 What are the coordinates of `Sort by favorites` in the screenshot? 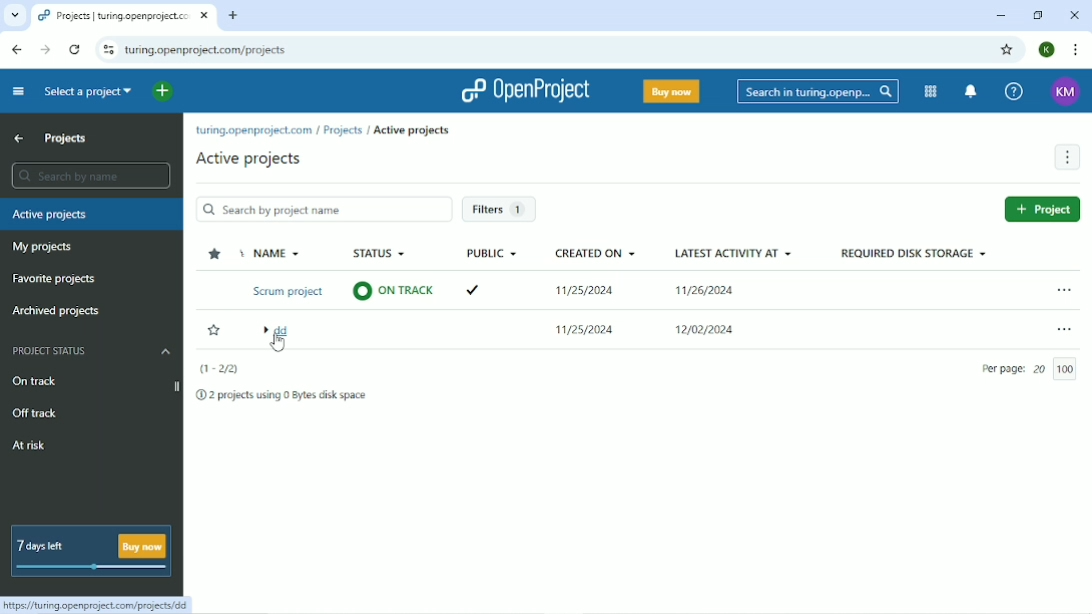 It's located at (218, 256).